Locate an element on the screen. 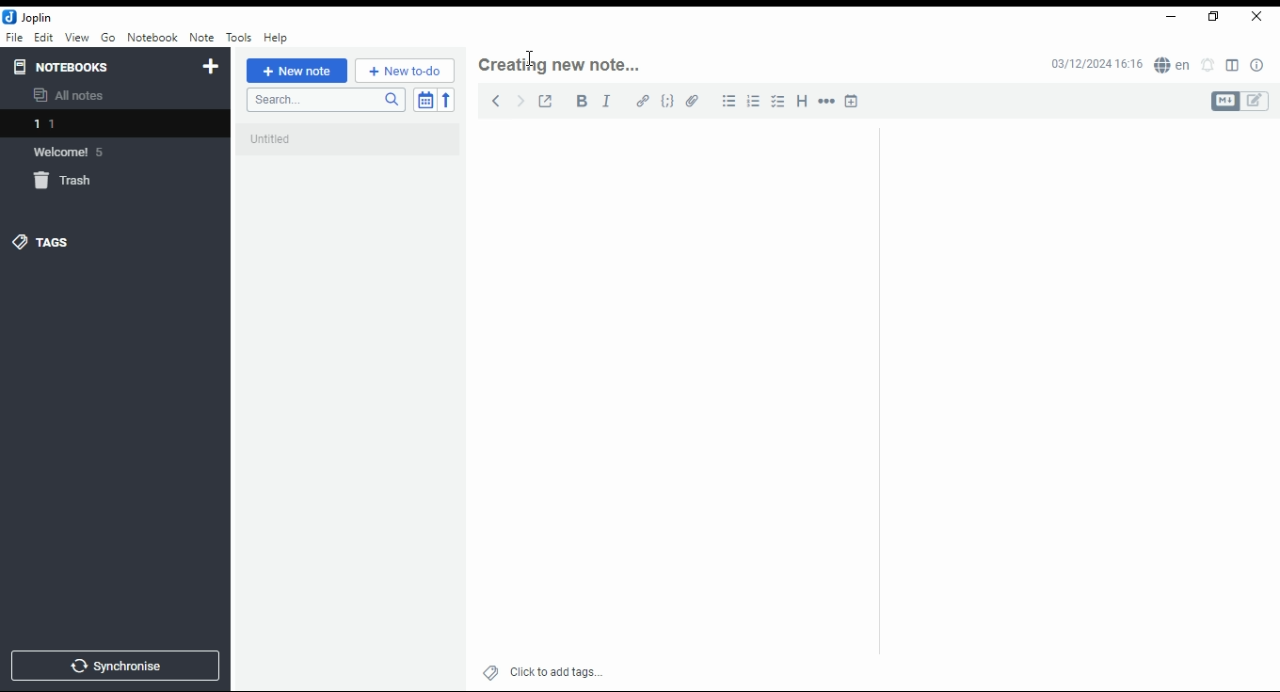 Image resolution: width=1280 pixels, height=692 pixels. toggle sort order field is located at coordinates (425, 100).